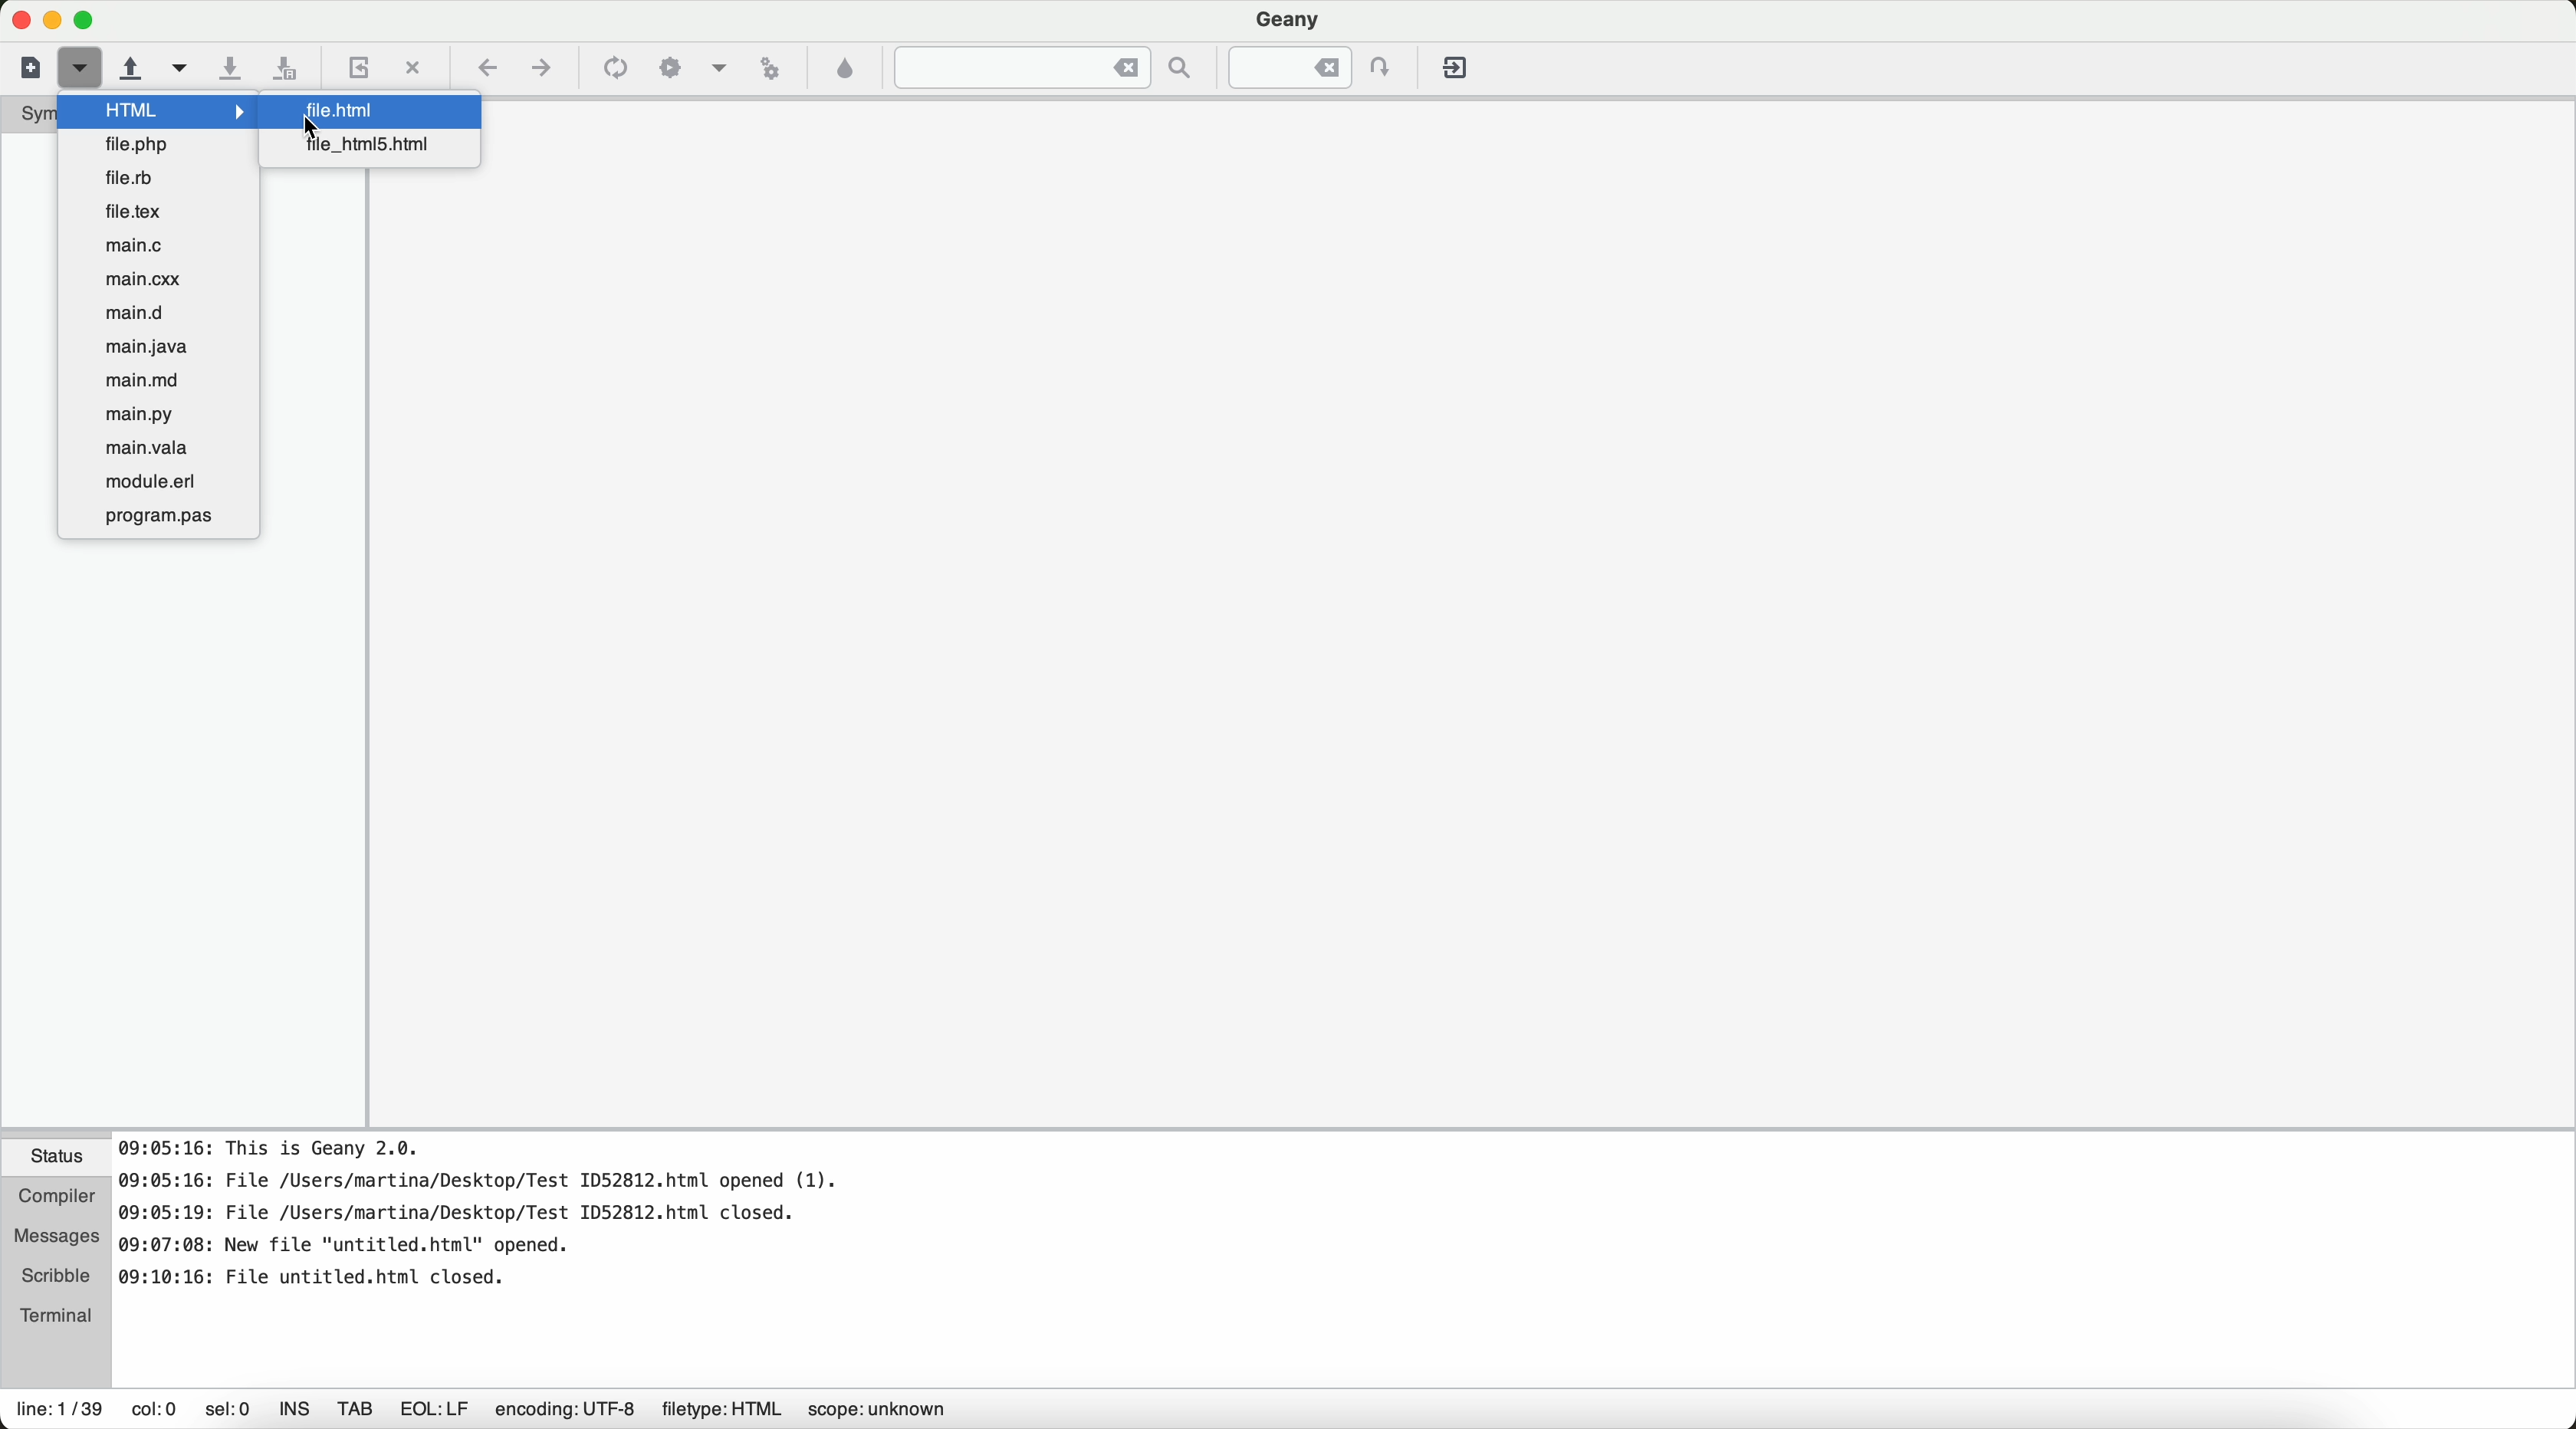  What do you see at coordinates (157, 108) in the screenshot?
I see `cursor on HTML` at bounding box center [157, 108].